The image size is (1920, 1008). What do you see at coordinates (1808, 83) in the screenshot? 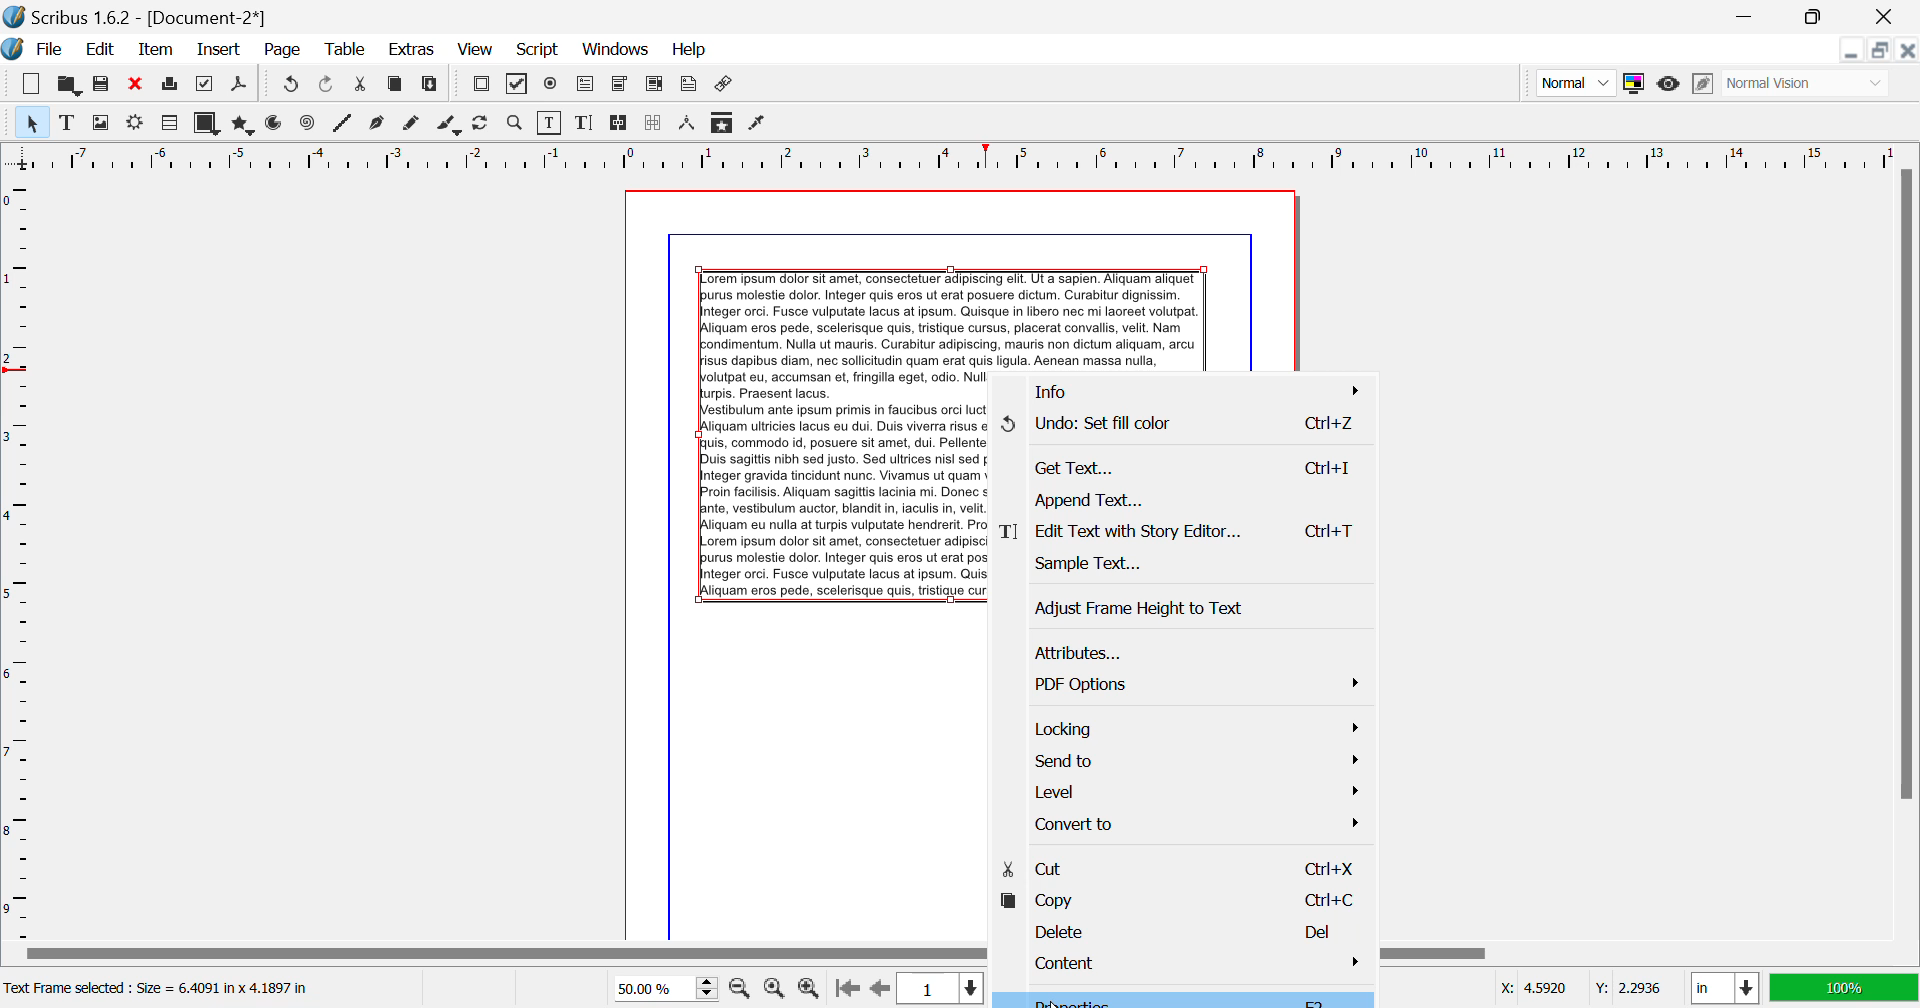
I see `Display Visual Appearance` at bounding box center [1808, 83].